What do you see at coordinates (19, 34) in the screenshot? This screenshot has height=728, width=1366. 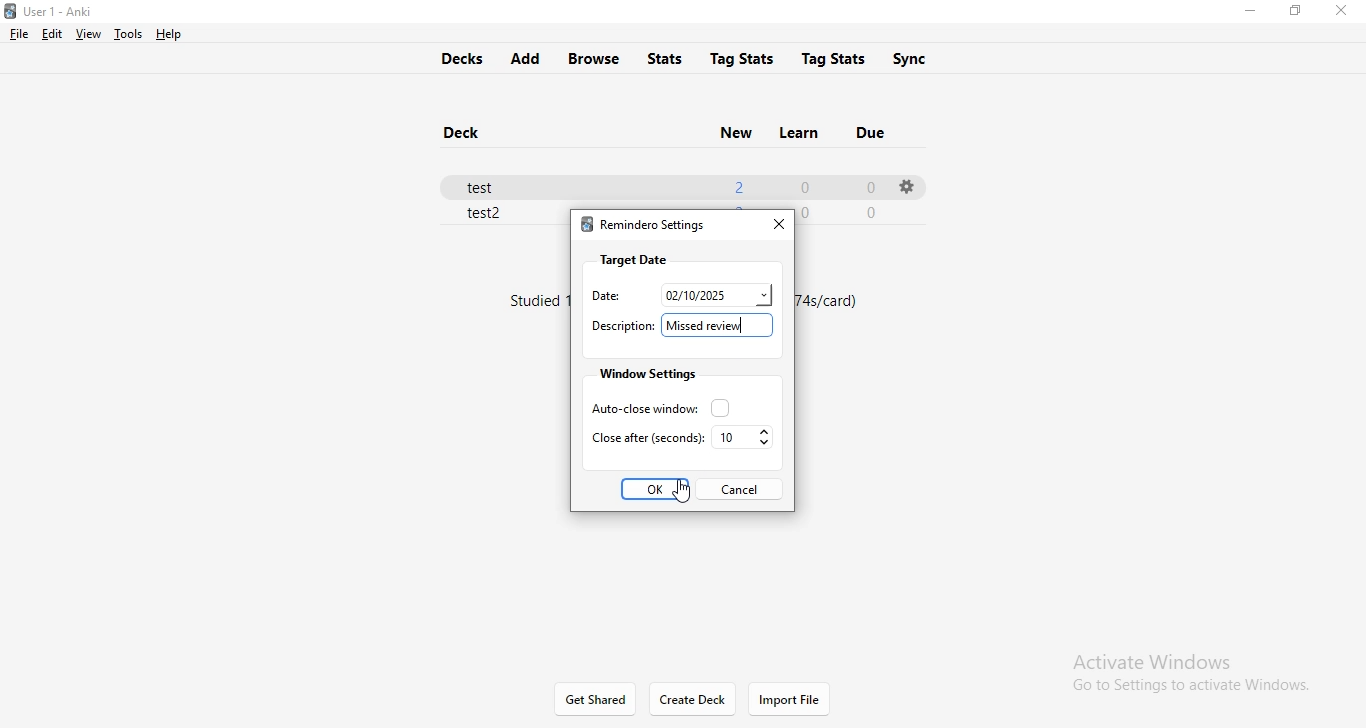 I see `file` at bounding box center [19, 34].